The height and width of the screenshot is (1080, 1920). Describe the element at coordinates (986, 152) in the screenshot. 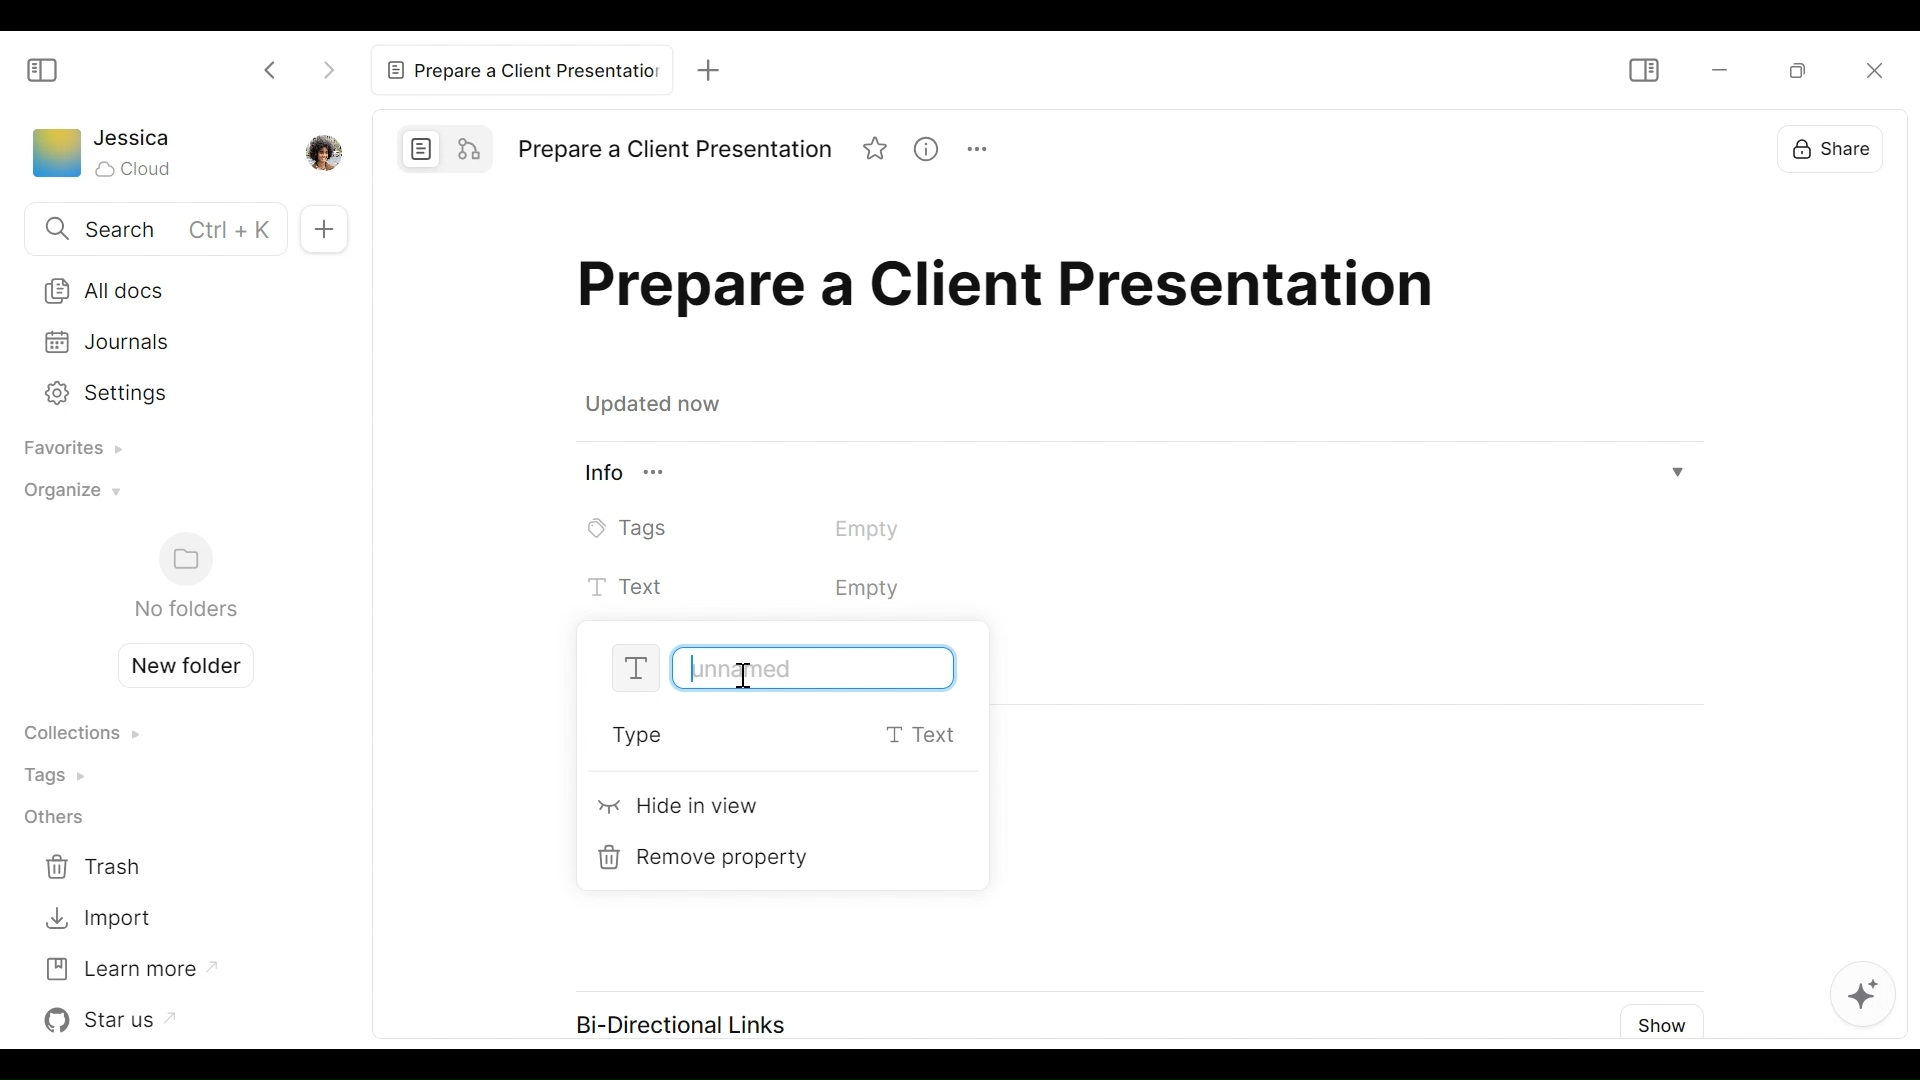

I see `More` at that location.